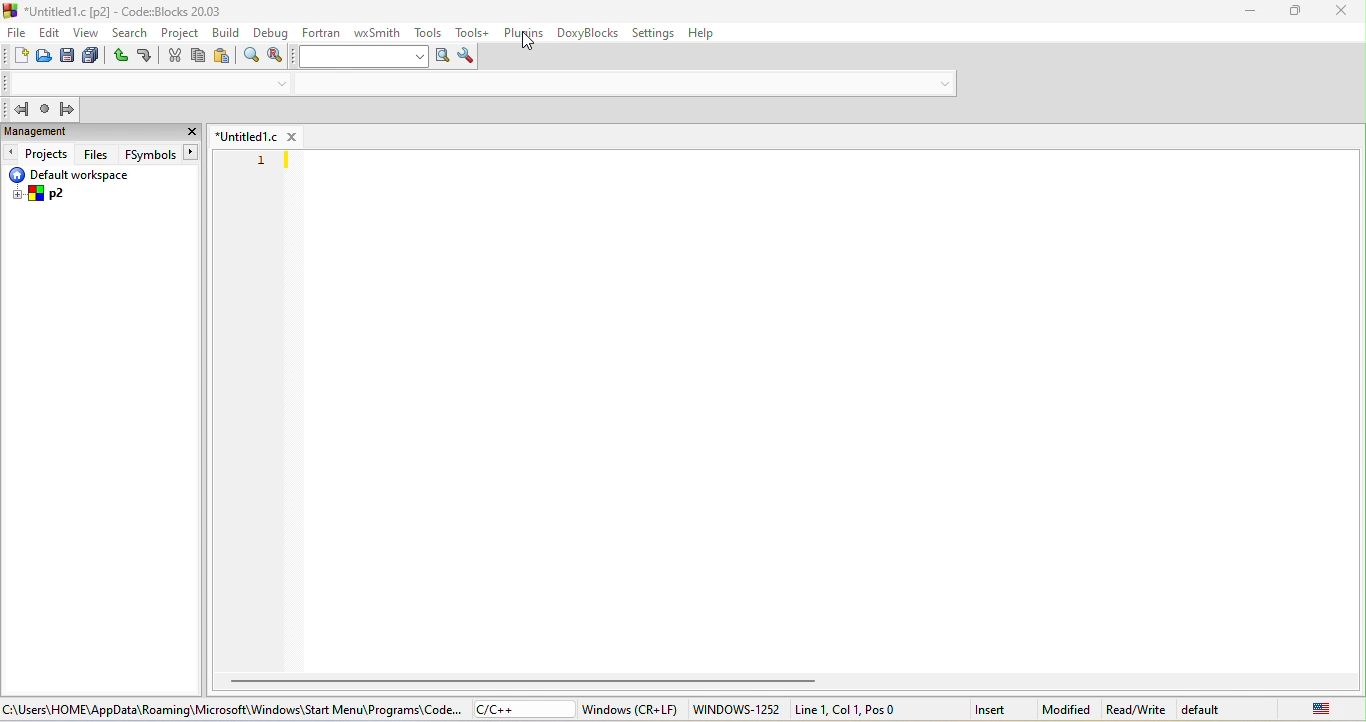 This screenshot has width=1366, height=722. Describe the element at coordinates (1236, 710) in the screenshot. I see `default` at that location.